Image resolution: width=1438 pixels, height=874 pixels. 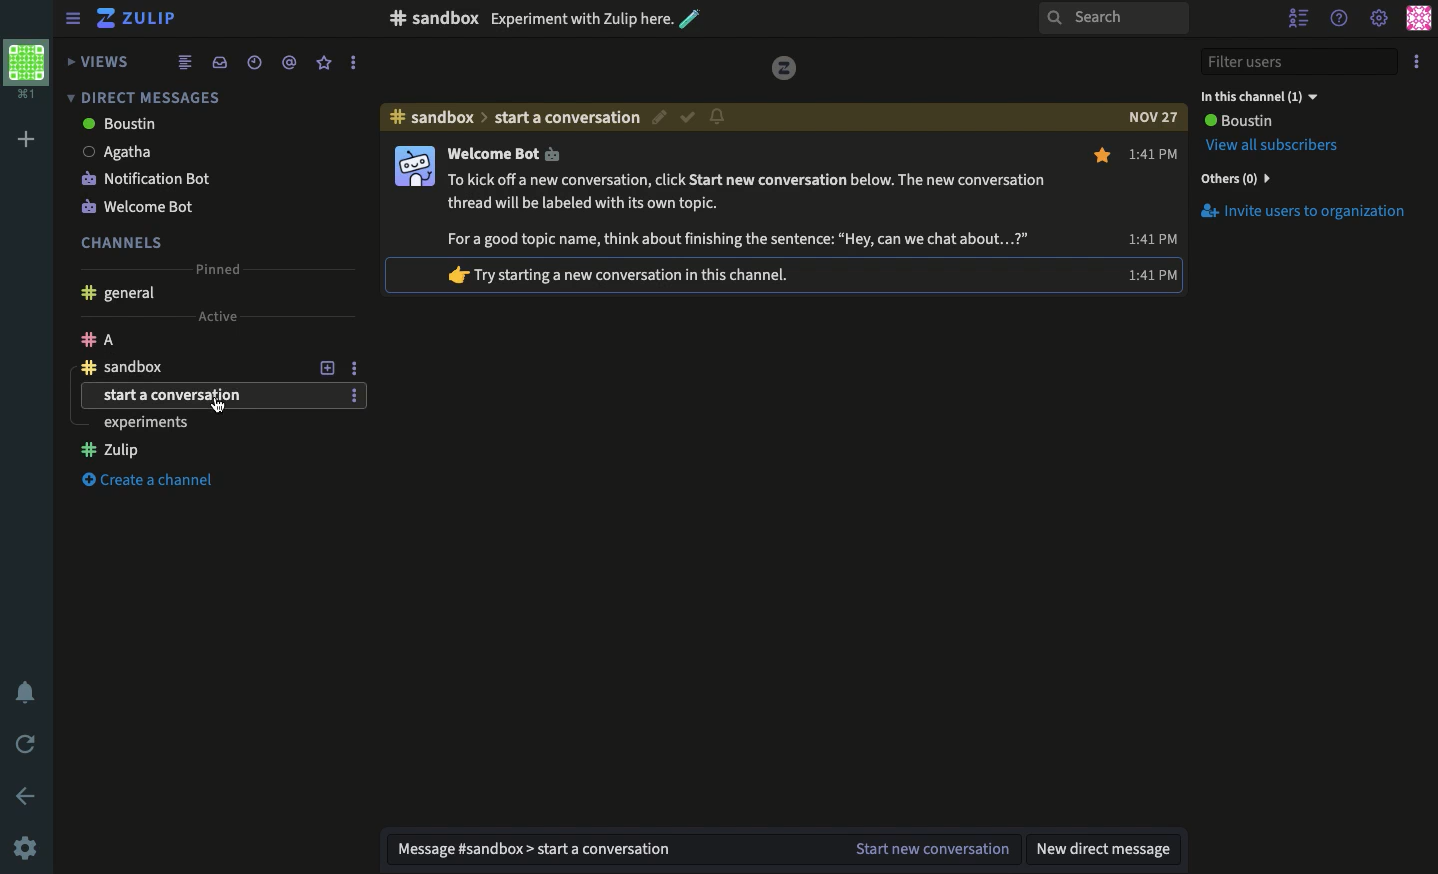 I want to click on boustin, so click(x=187, y=125).